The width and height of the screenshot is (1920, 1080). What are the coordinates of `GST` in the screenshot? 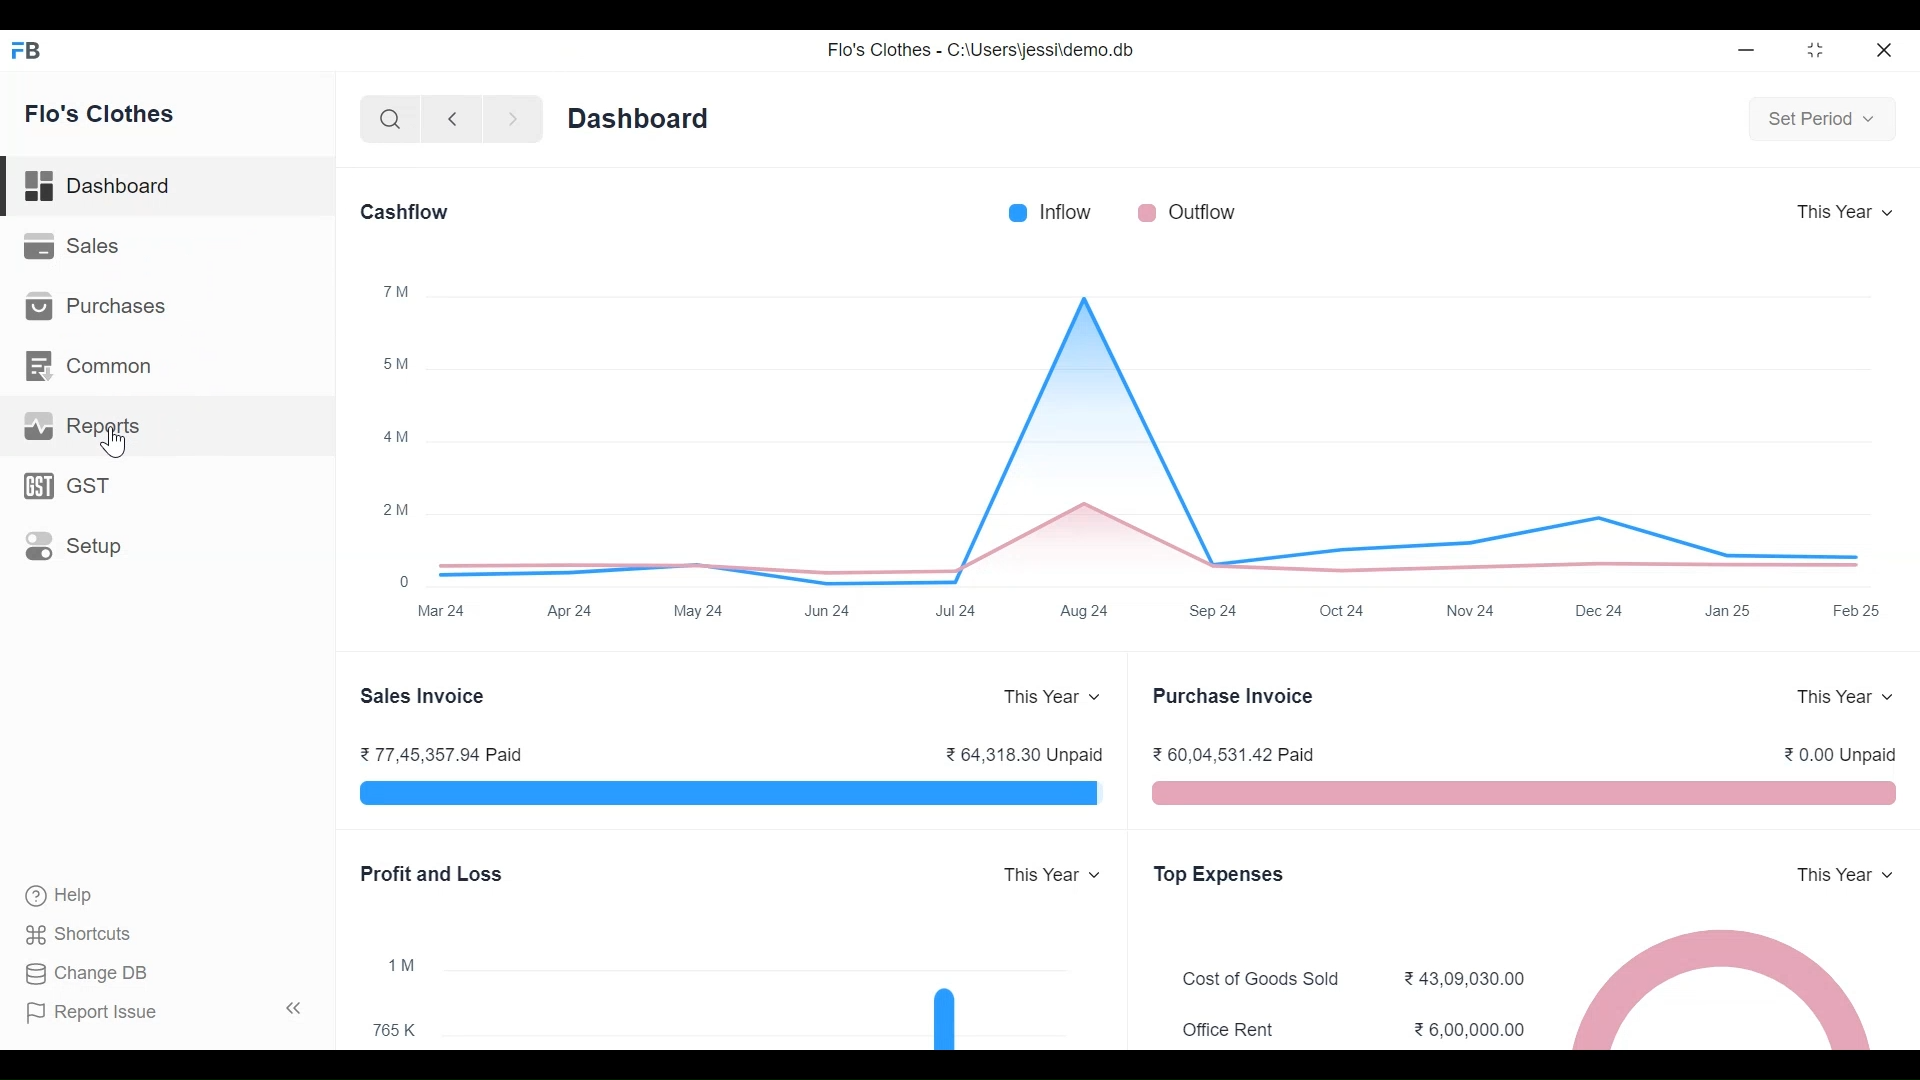 It's located at (79, 485).